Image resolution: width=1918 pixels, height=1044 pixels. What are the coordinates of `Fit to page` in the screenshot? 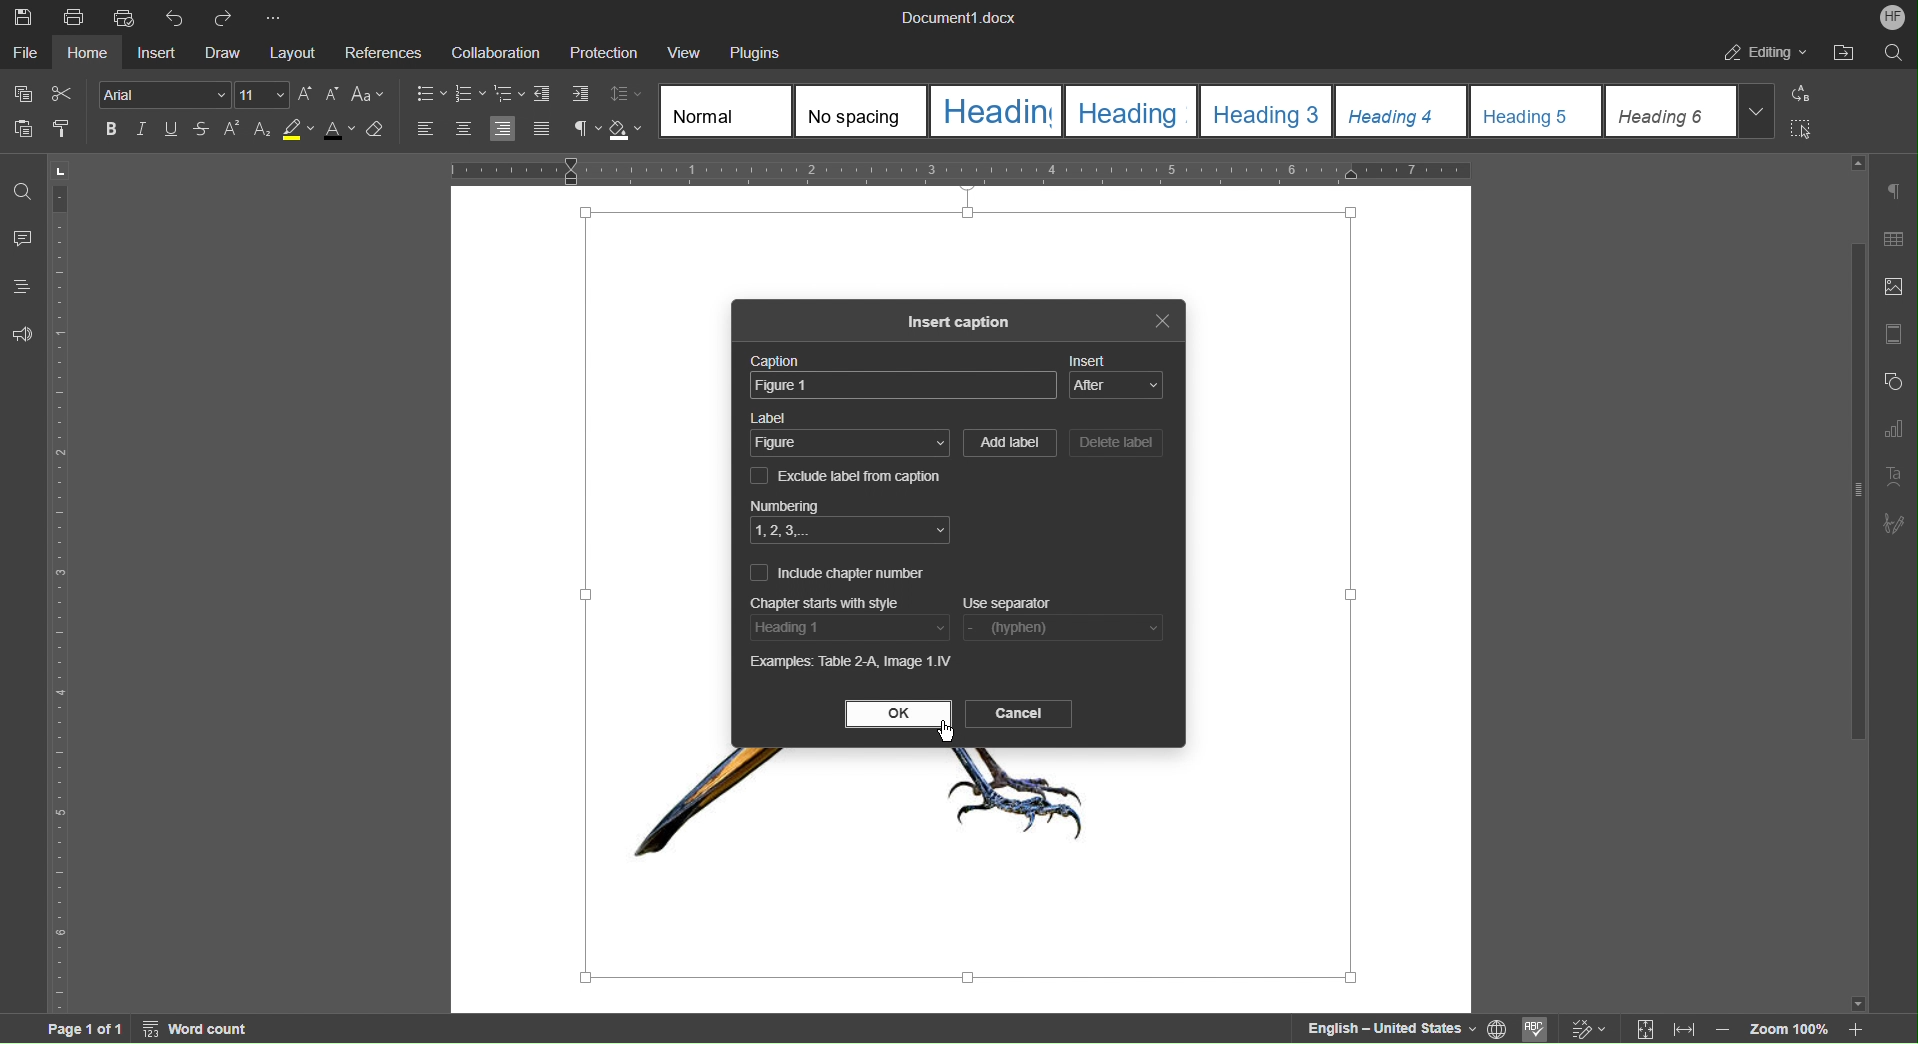 It's located at (1646, 1029).